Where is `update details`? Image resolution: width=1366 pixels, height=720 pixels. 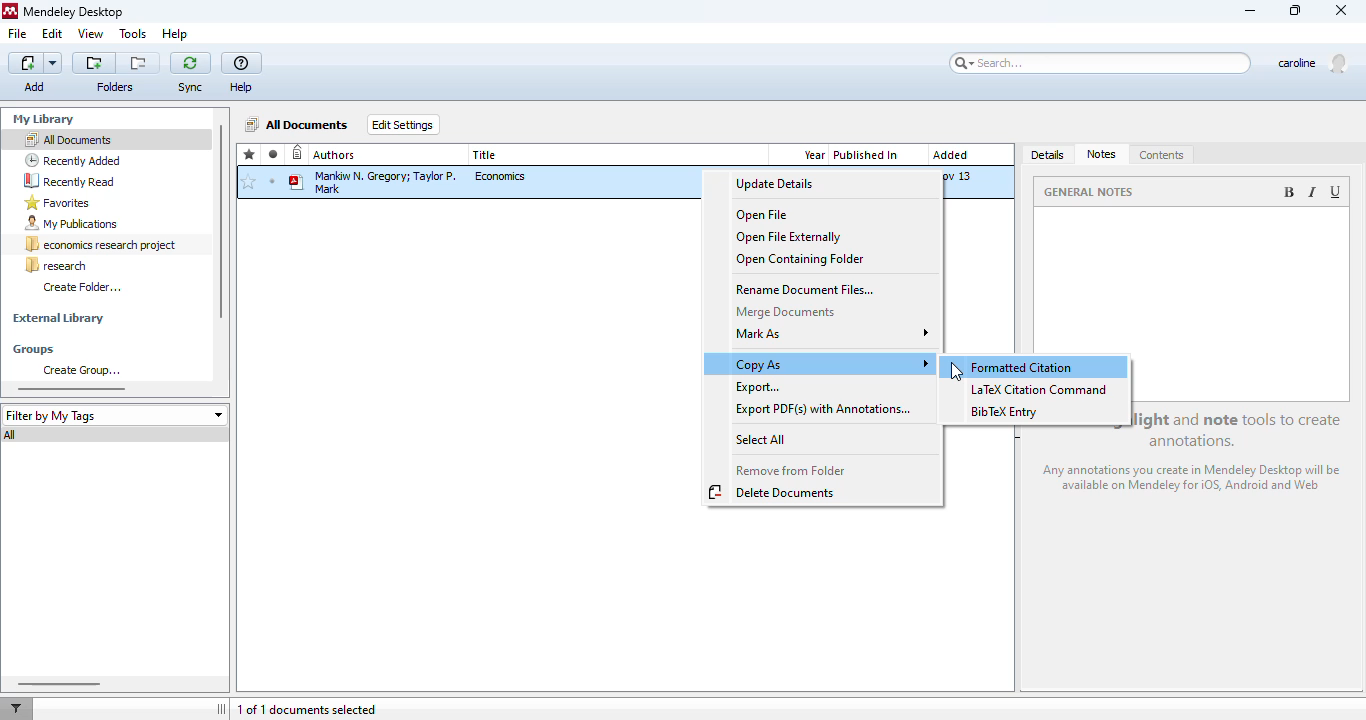 update details is located at coordinates (775, 184).